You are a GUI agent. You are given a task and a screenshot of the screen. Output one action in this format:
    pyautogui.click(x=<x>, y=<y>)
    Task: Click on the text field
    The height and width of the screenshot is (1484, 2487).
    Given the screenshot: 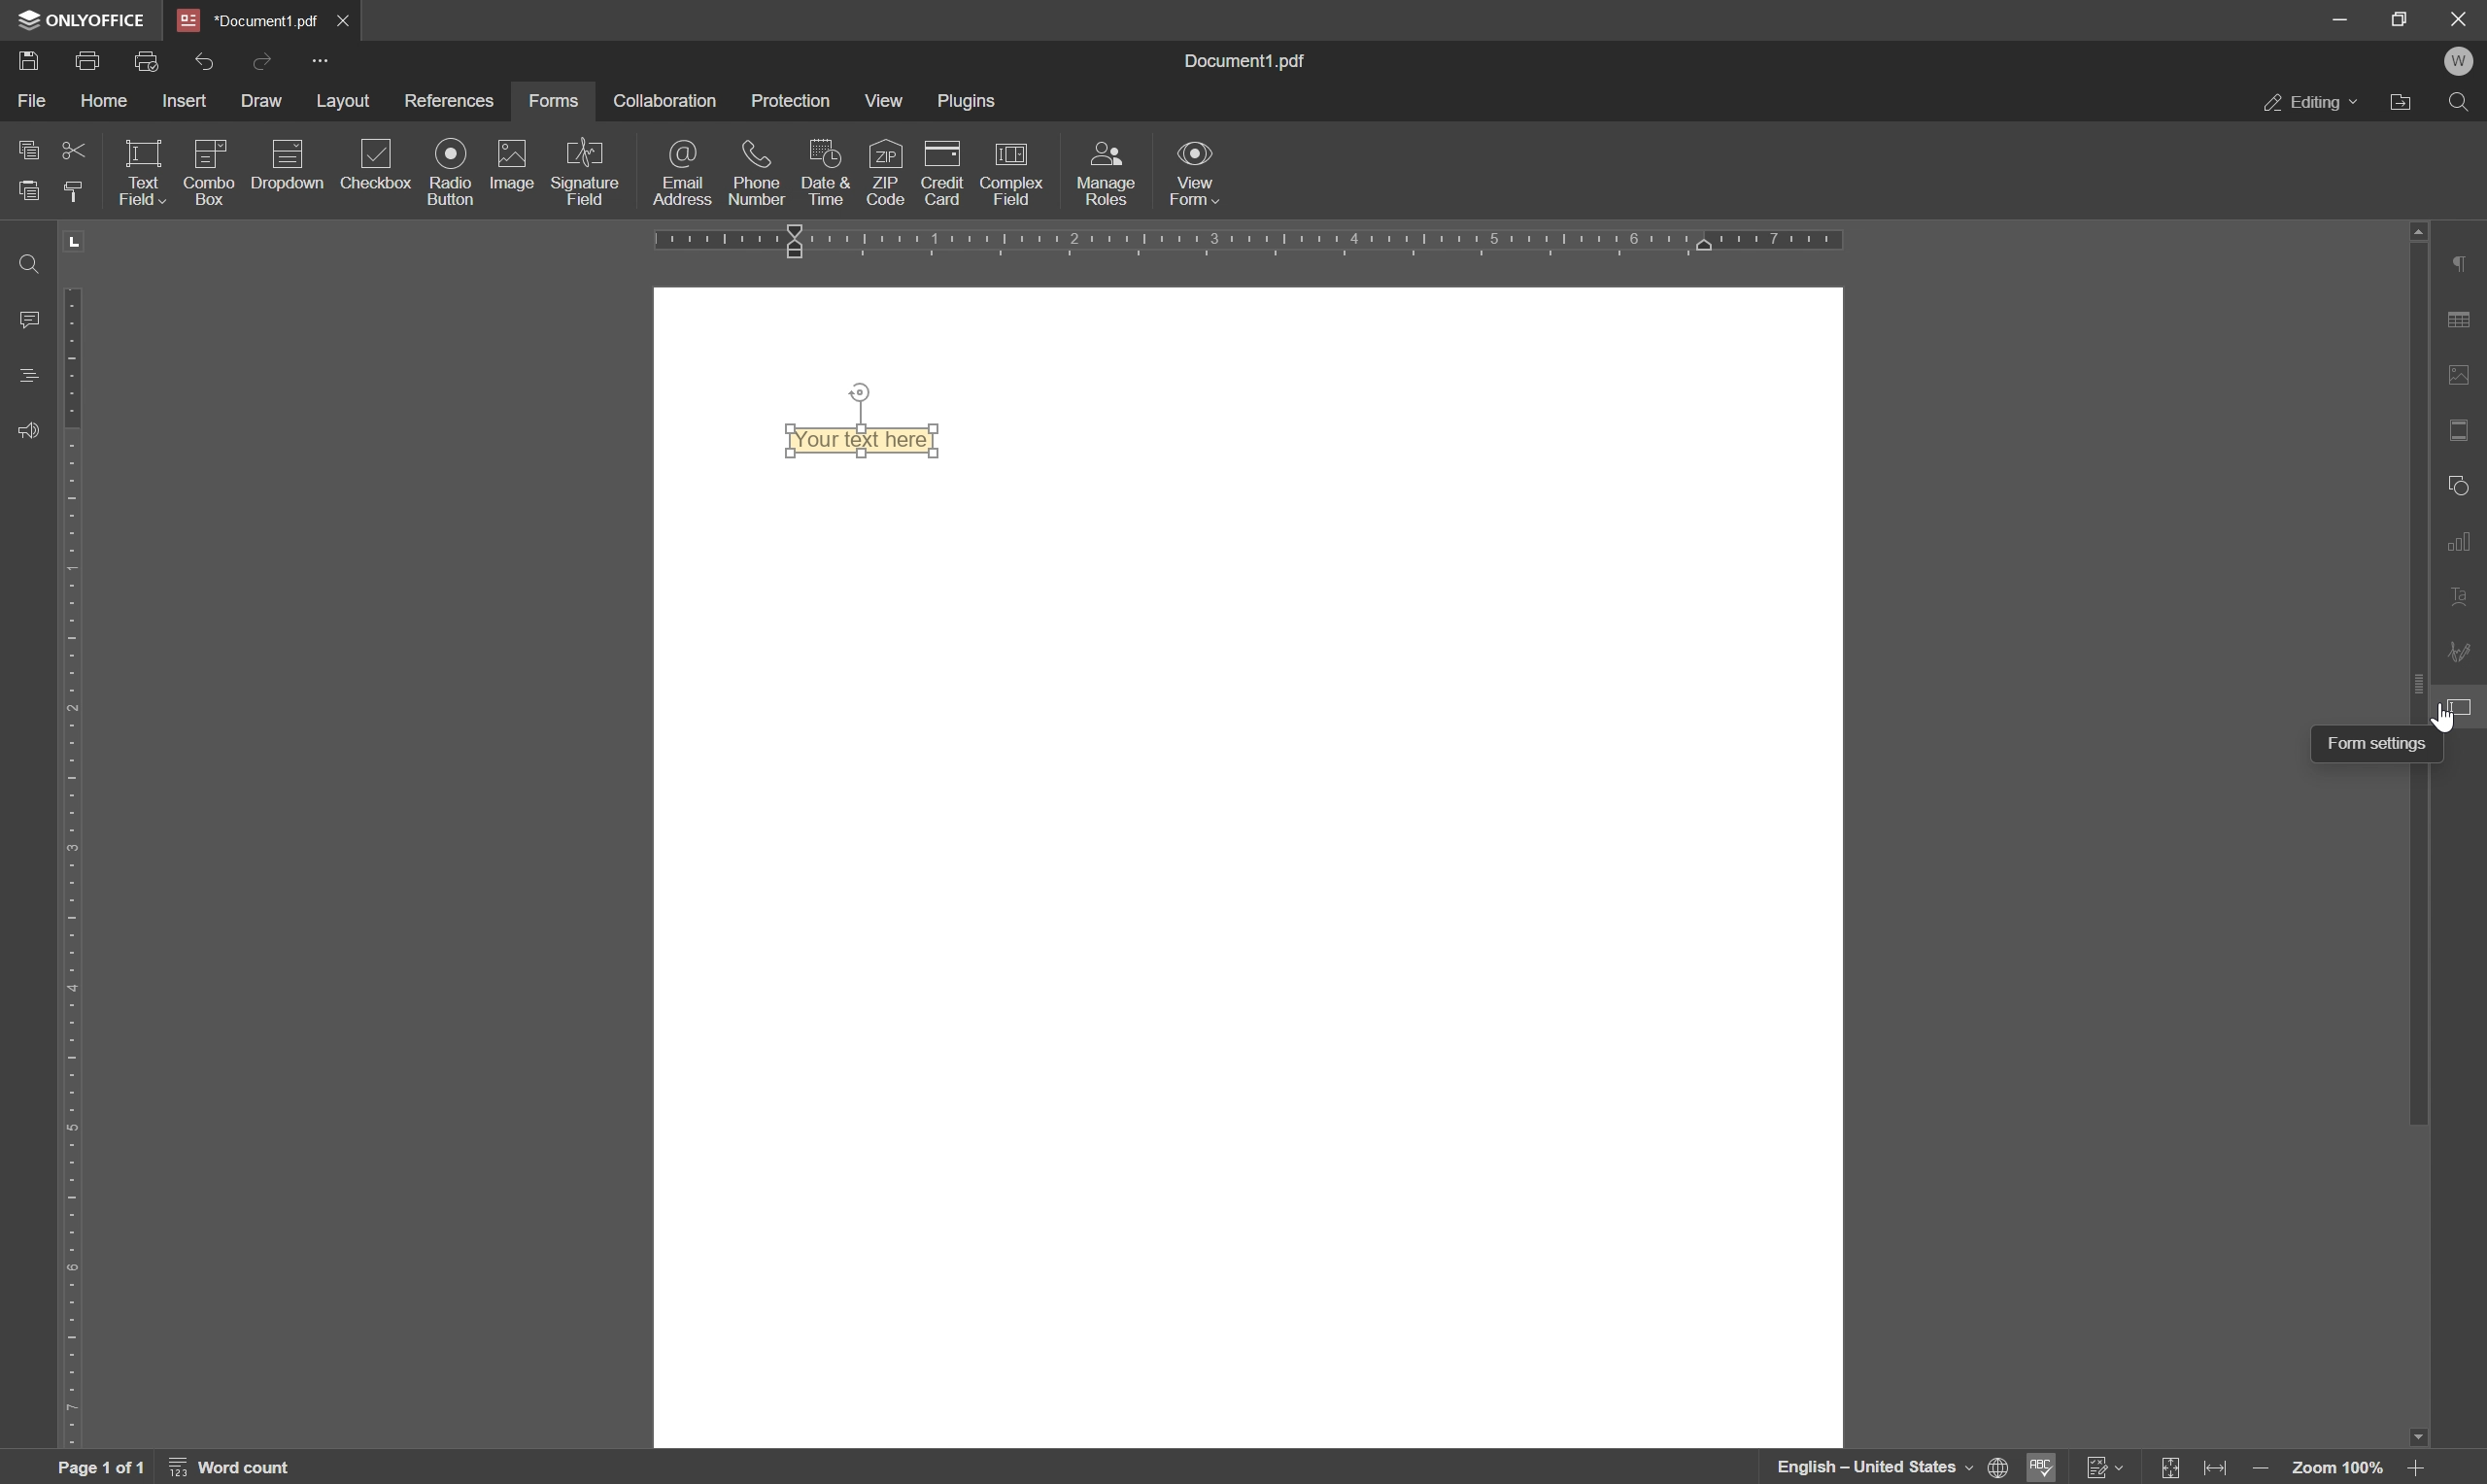 What is the action you would take?
    pyautogui.click(x=141, y=171)
    